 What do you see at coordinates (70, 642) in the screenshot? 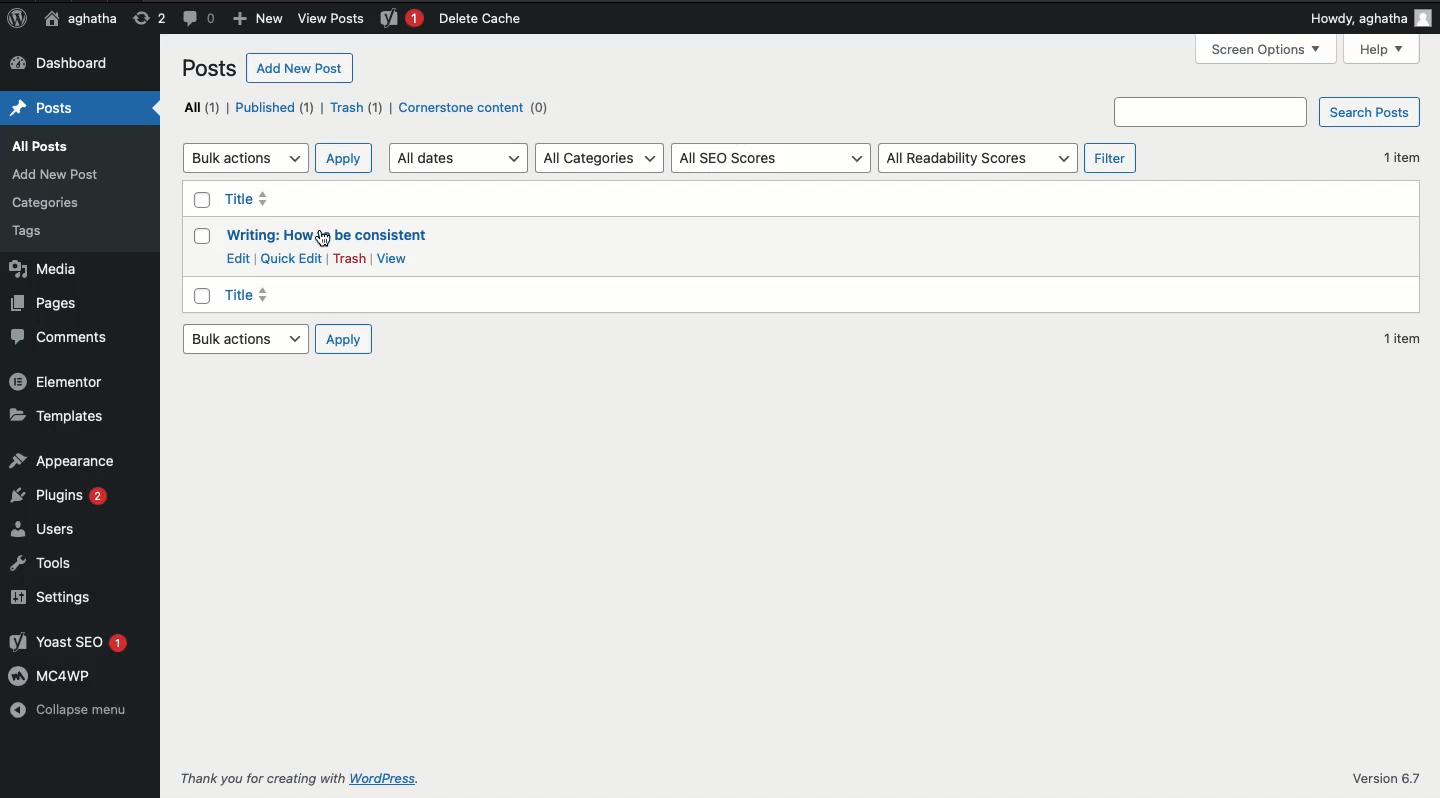
I see `Yoast SEO` at bounding box center [70, 642].